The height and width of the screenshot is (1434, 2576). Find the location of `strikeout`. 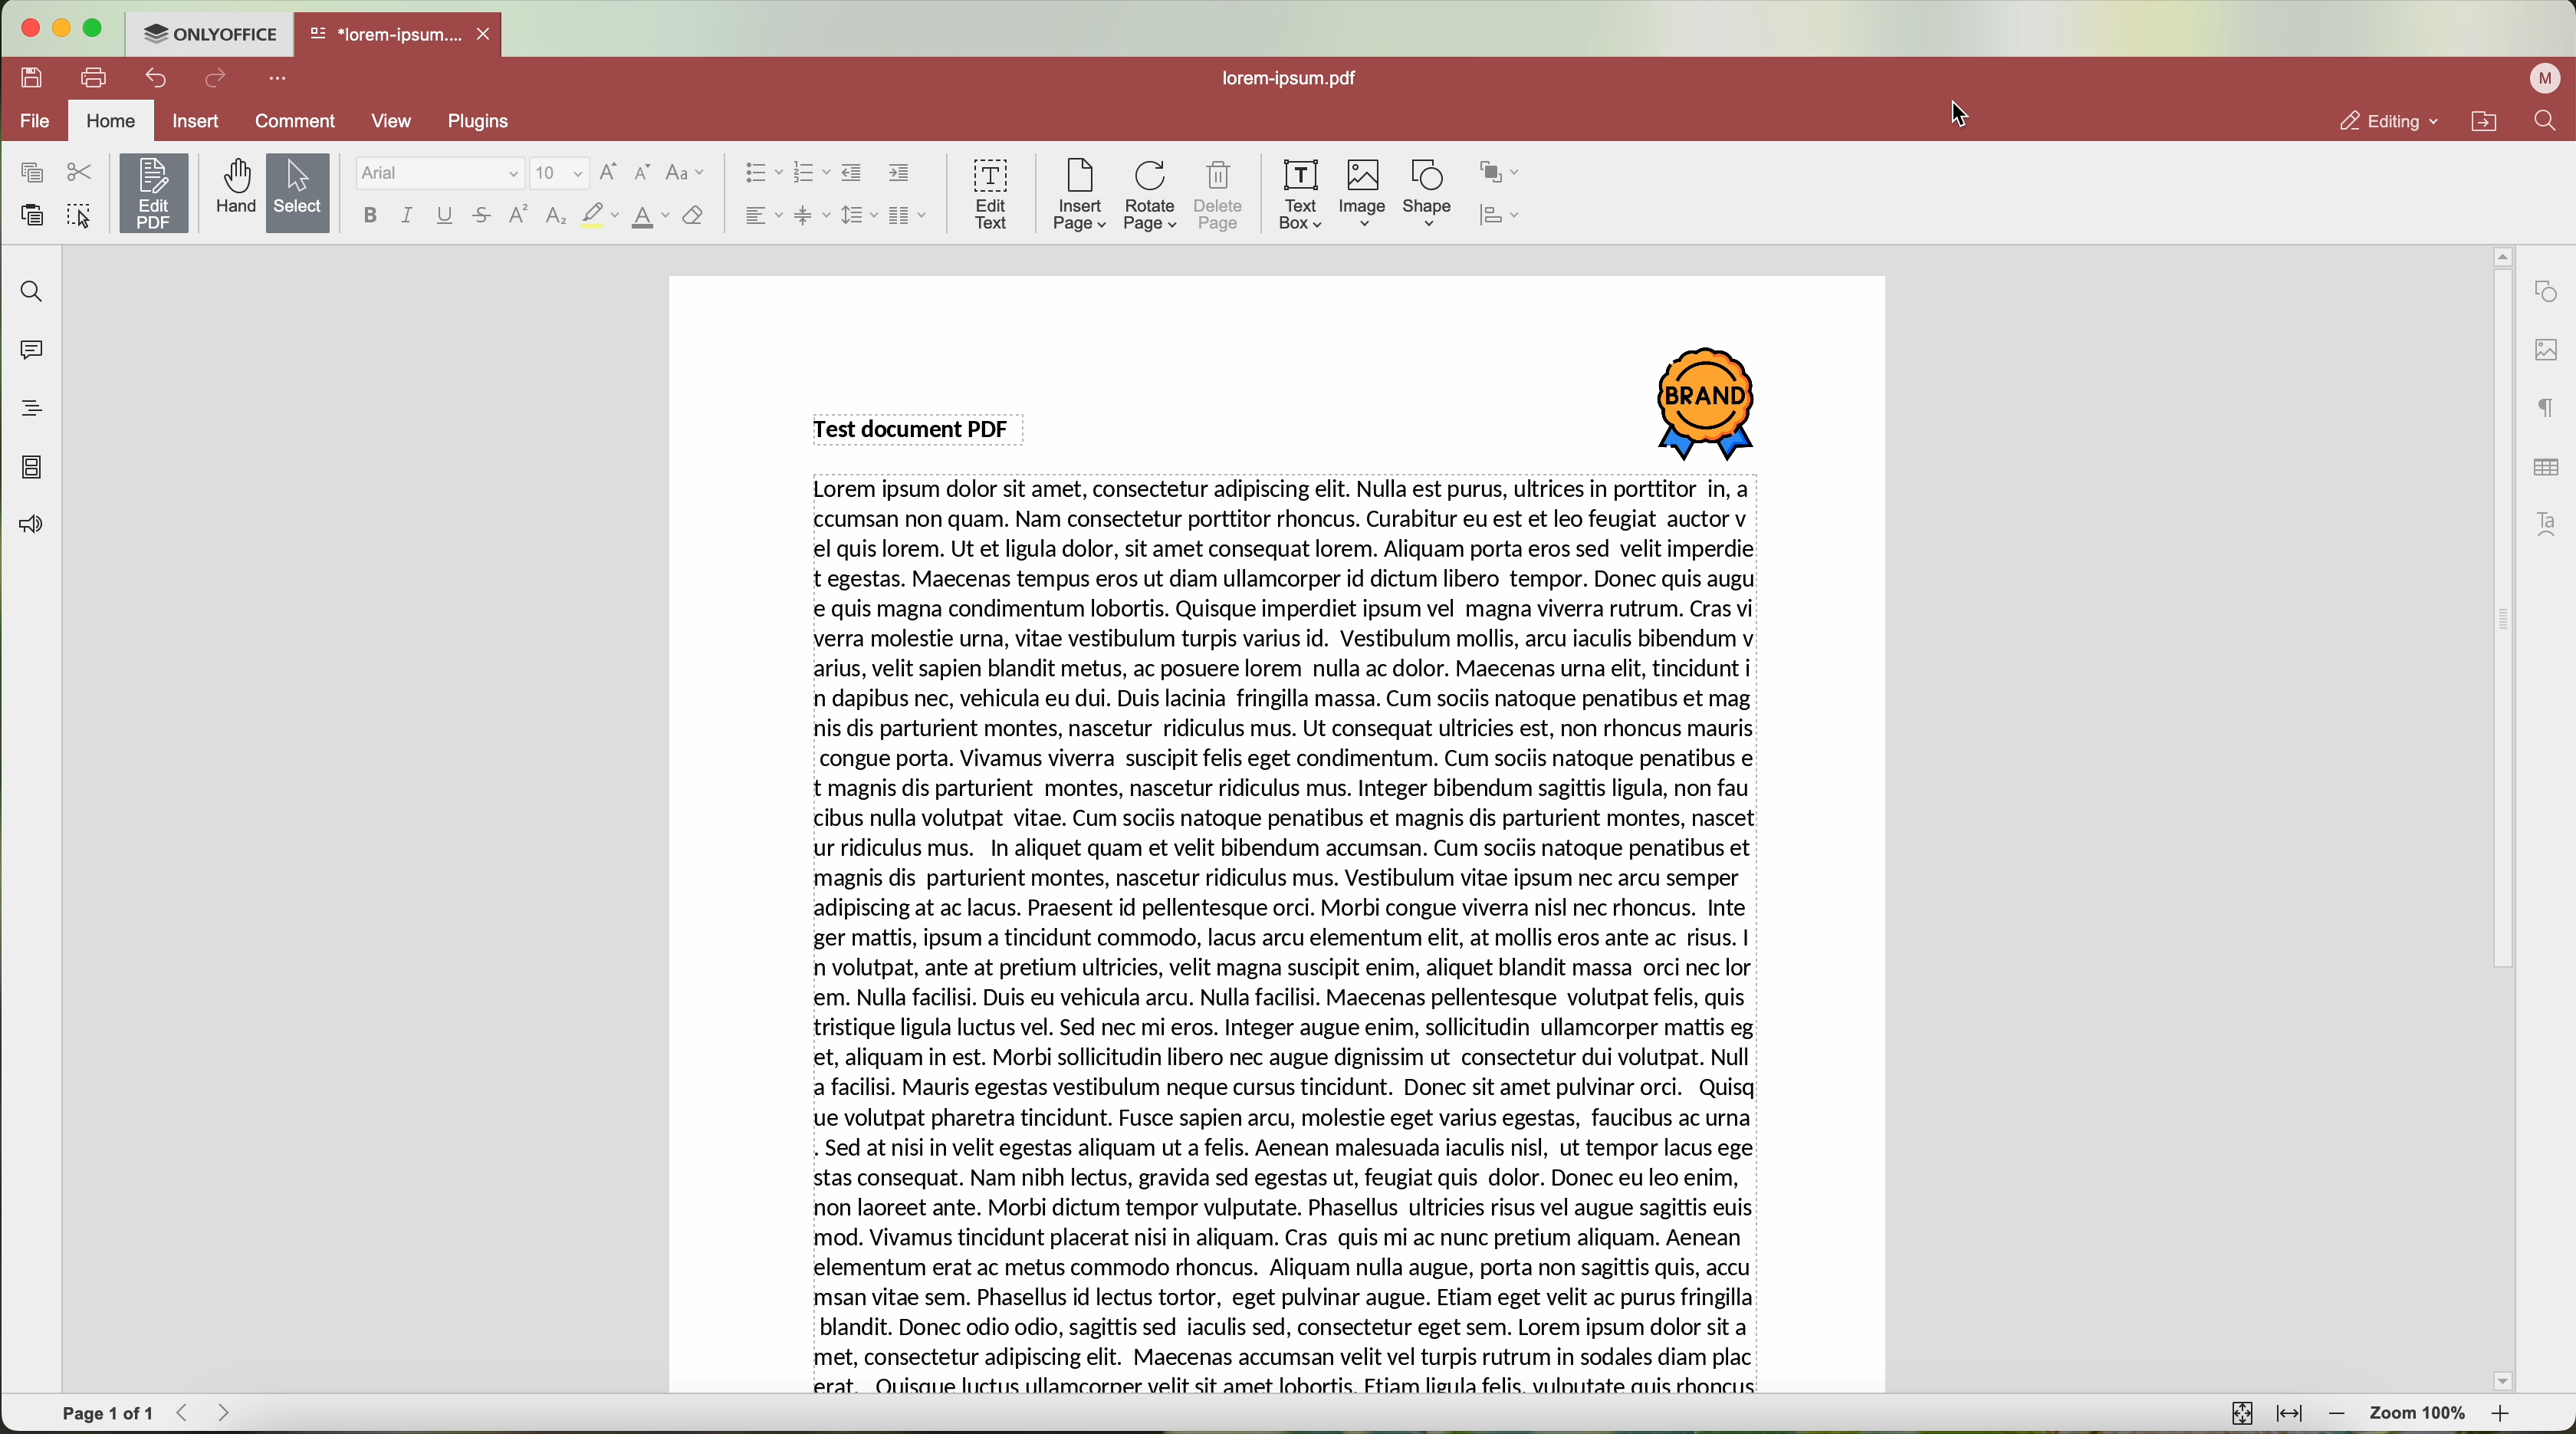

strikeout is located at coordinates (483, 217).